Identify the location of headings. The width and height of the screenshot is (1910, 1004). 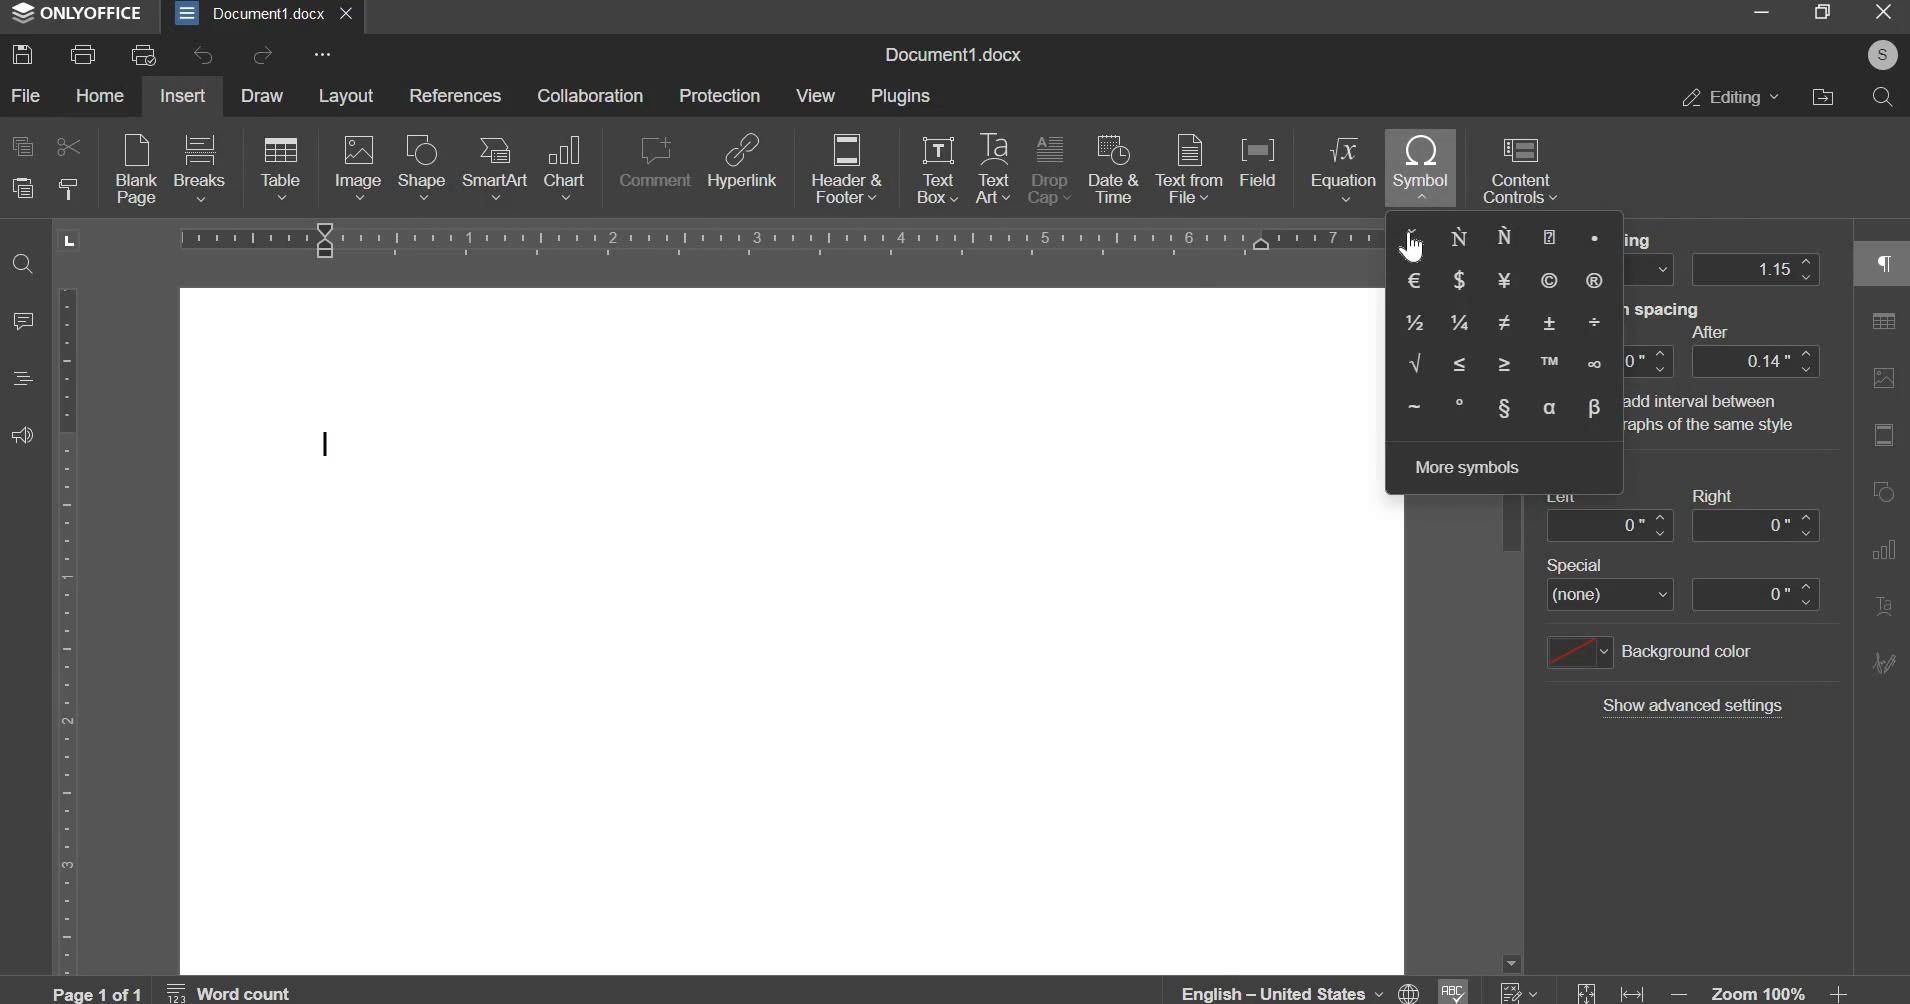
(20, 378).